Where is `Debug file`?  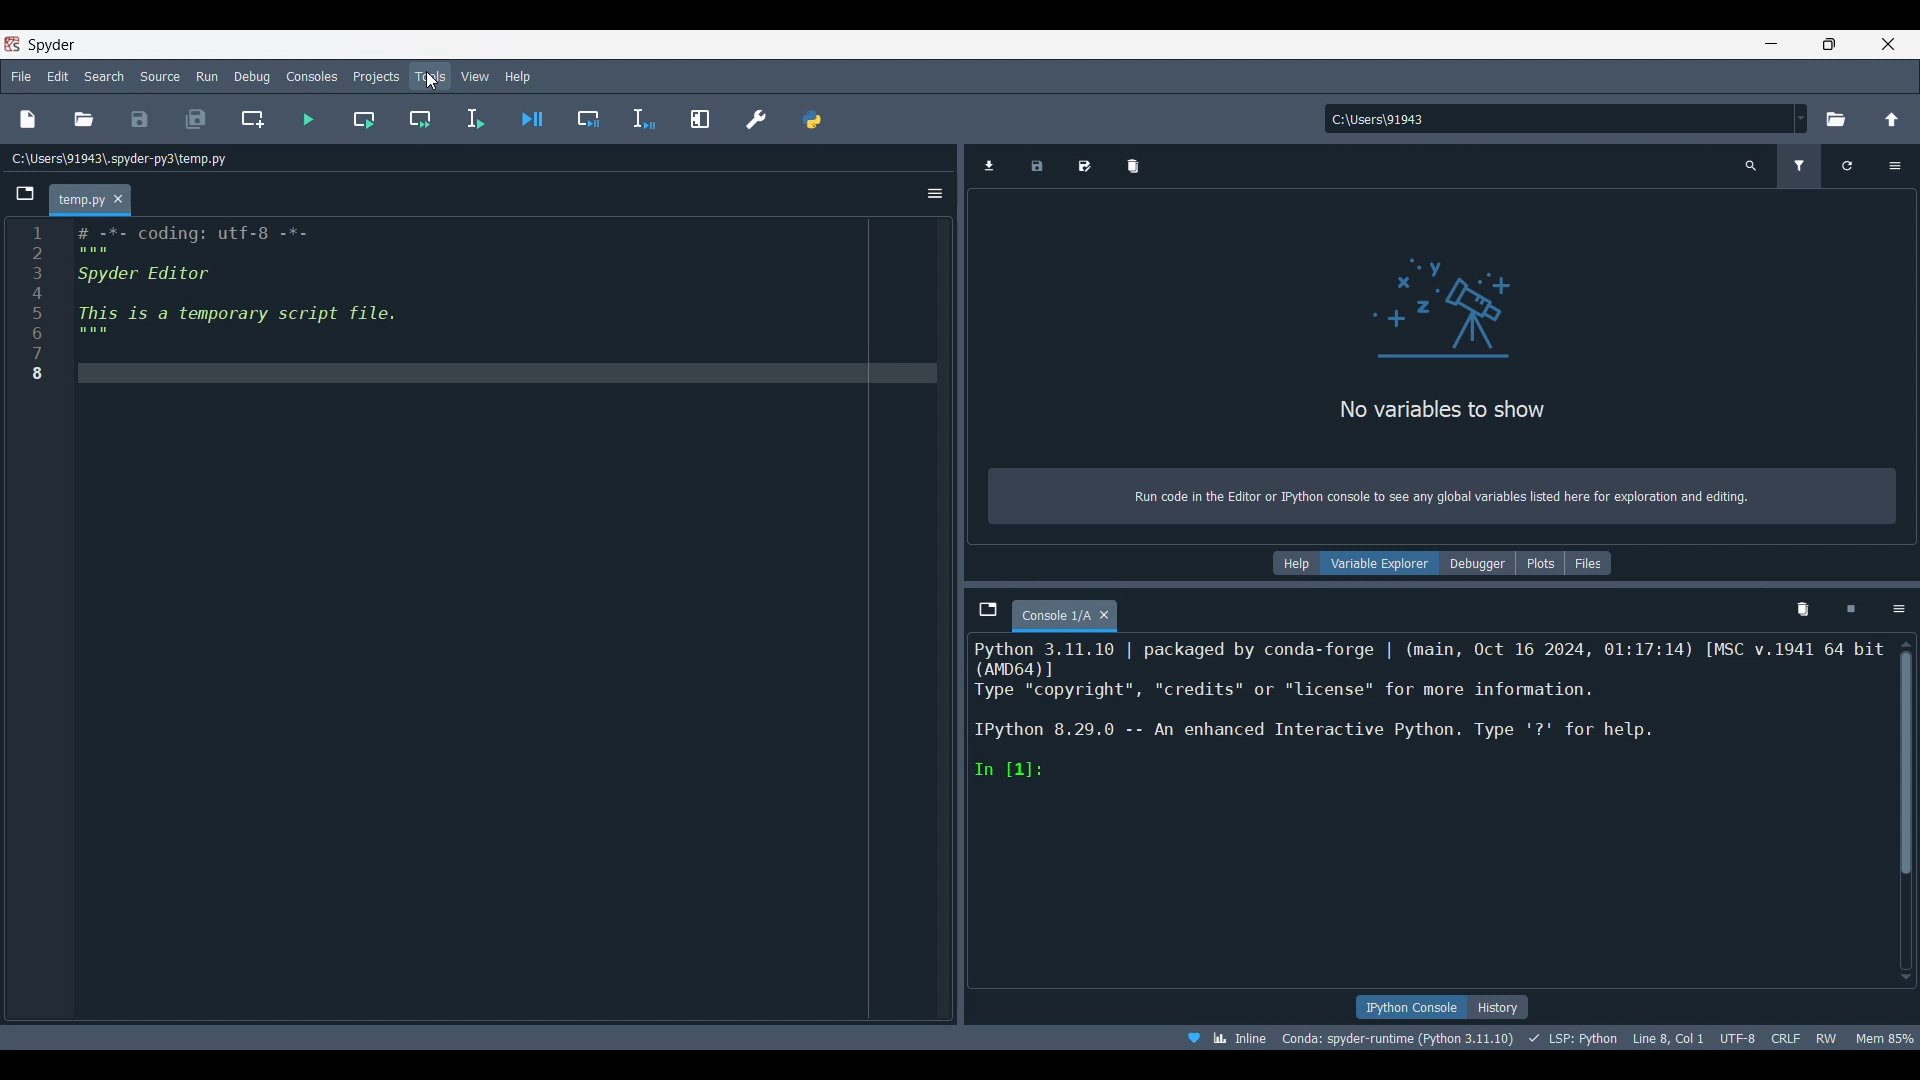
Debug file is located at coordinates (531, 119).